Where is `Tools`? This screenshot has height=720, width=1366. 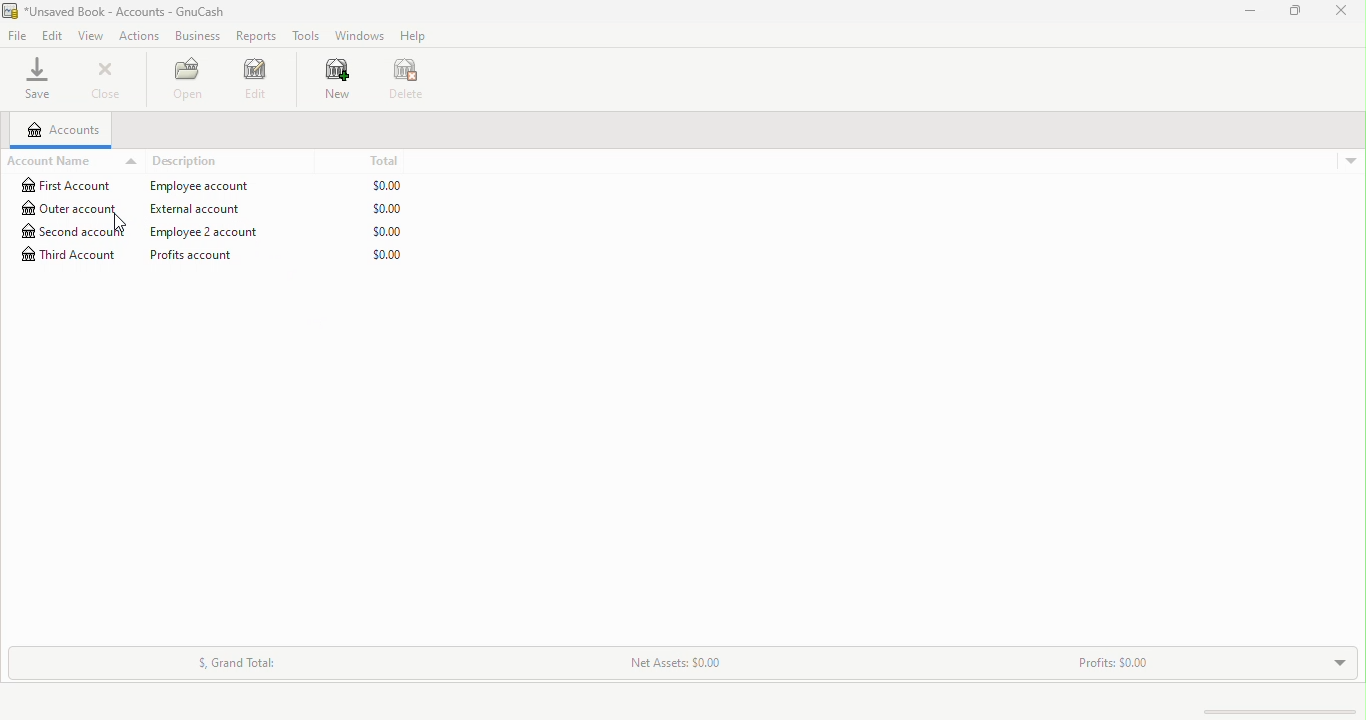
Tools is located at coordinates (305, 37).